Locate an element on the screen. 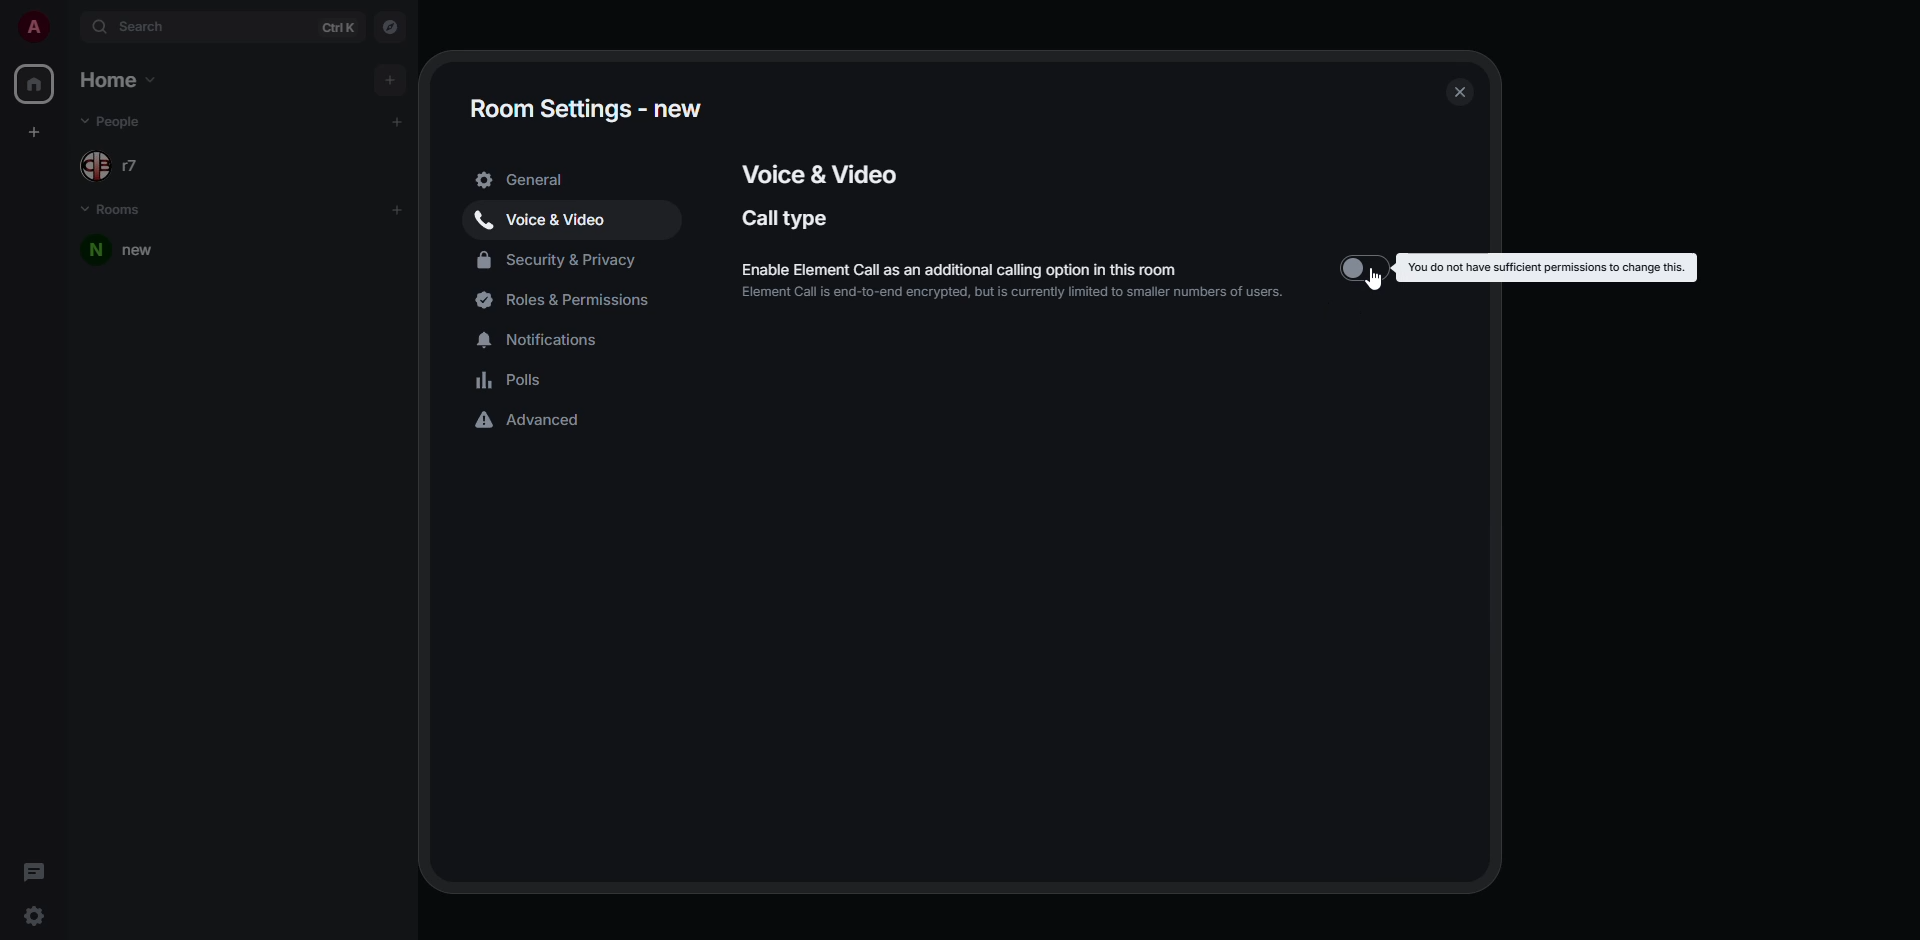  threads is located at coordinates (34, 870).